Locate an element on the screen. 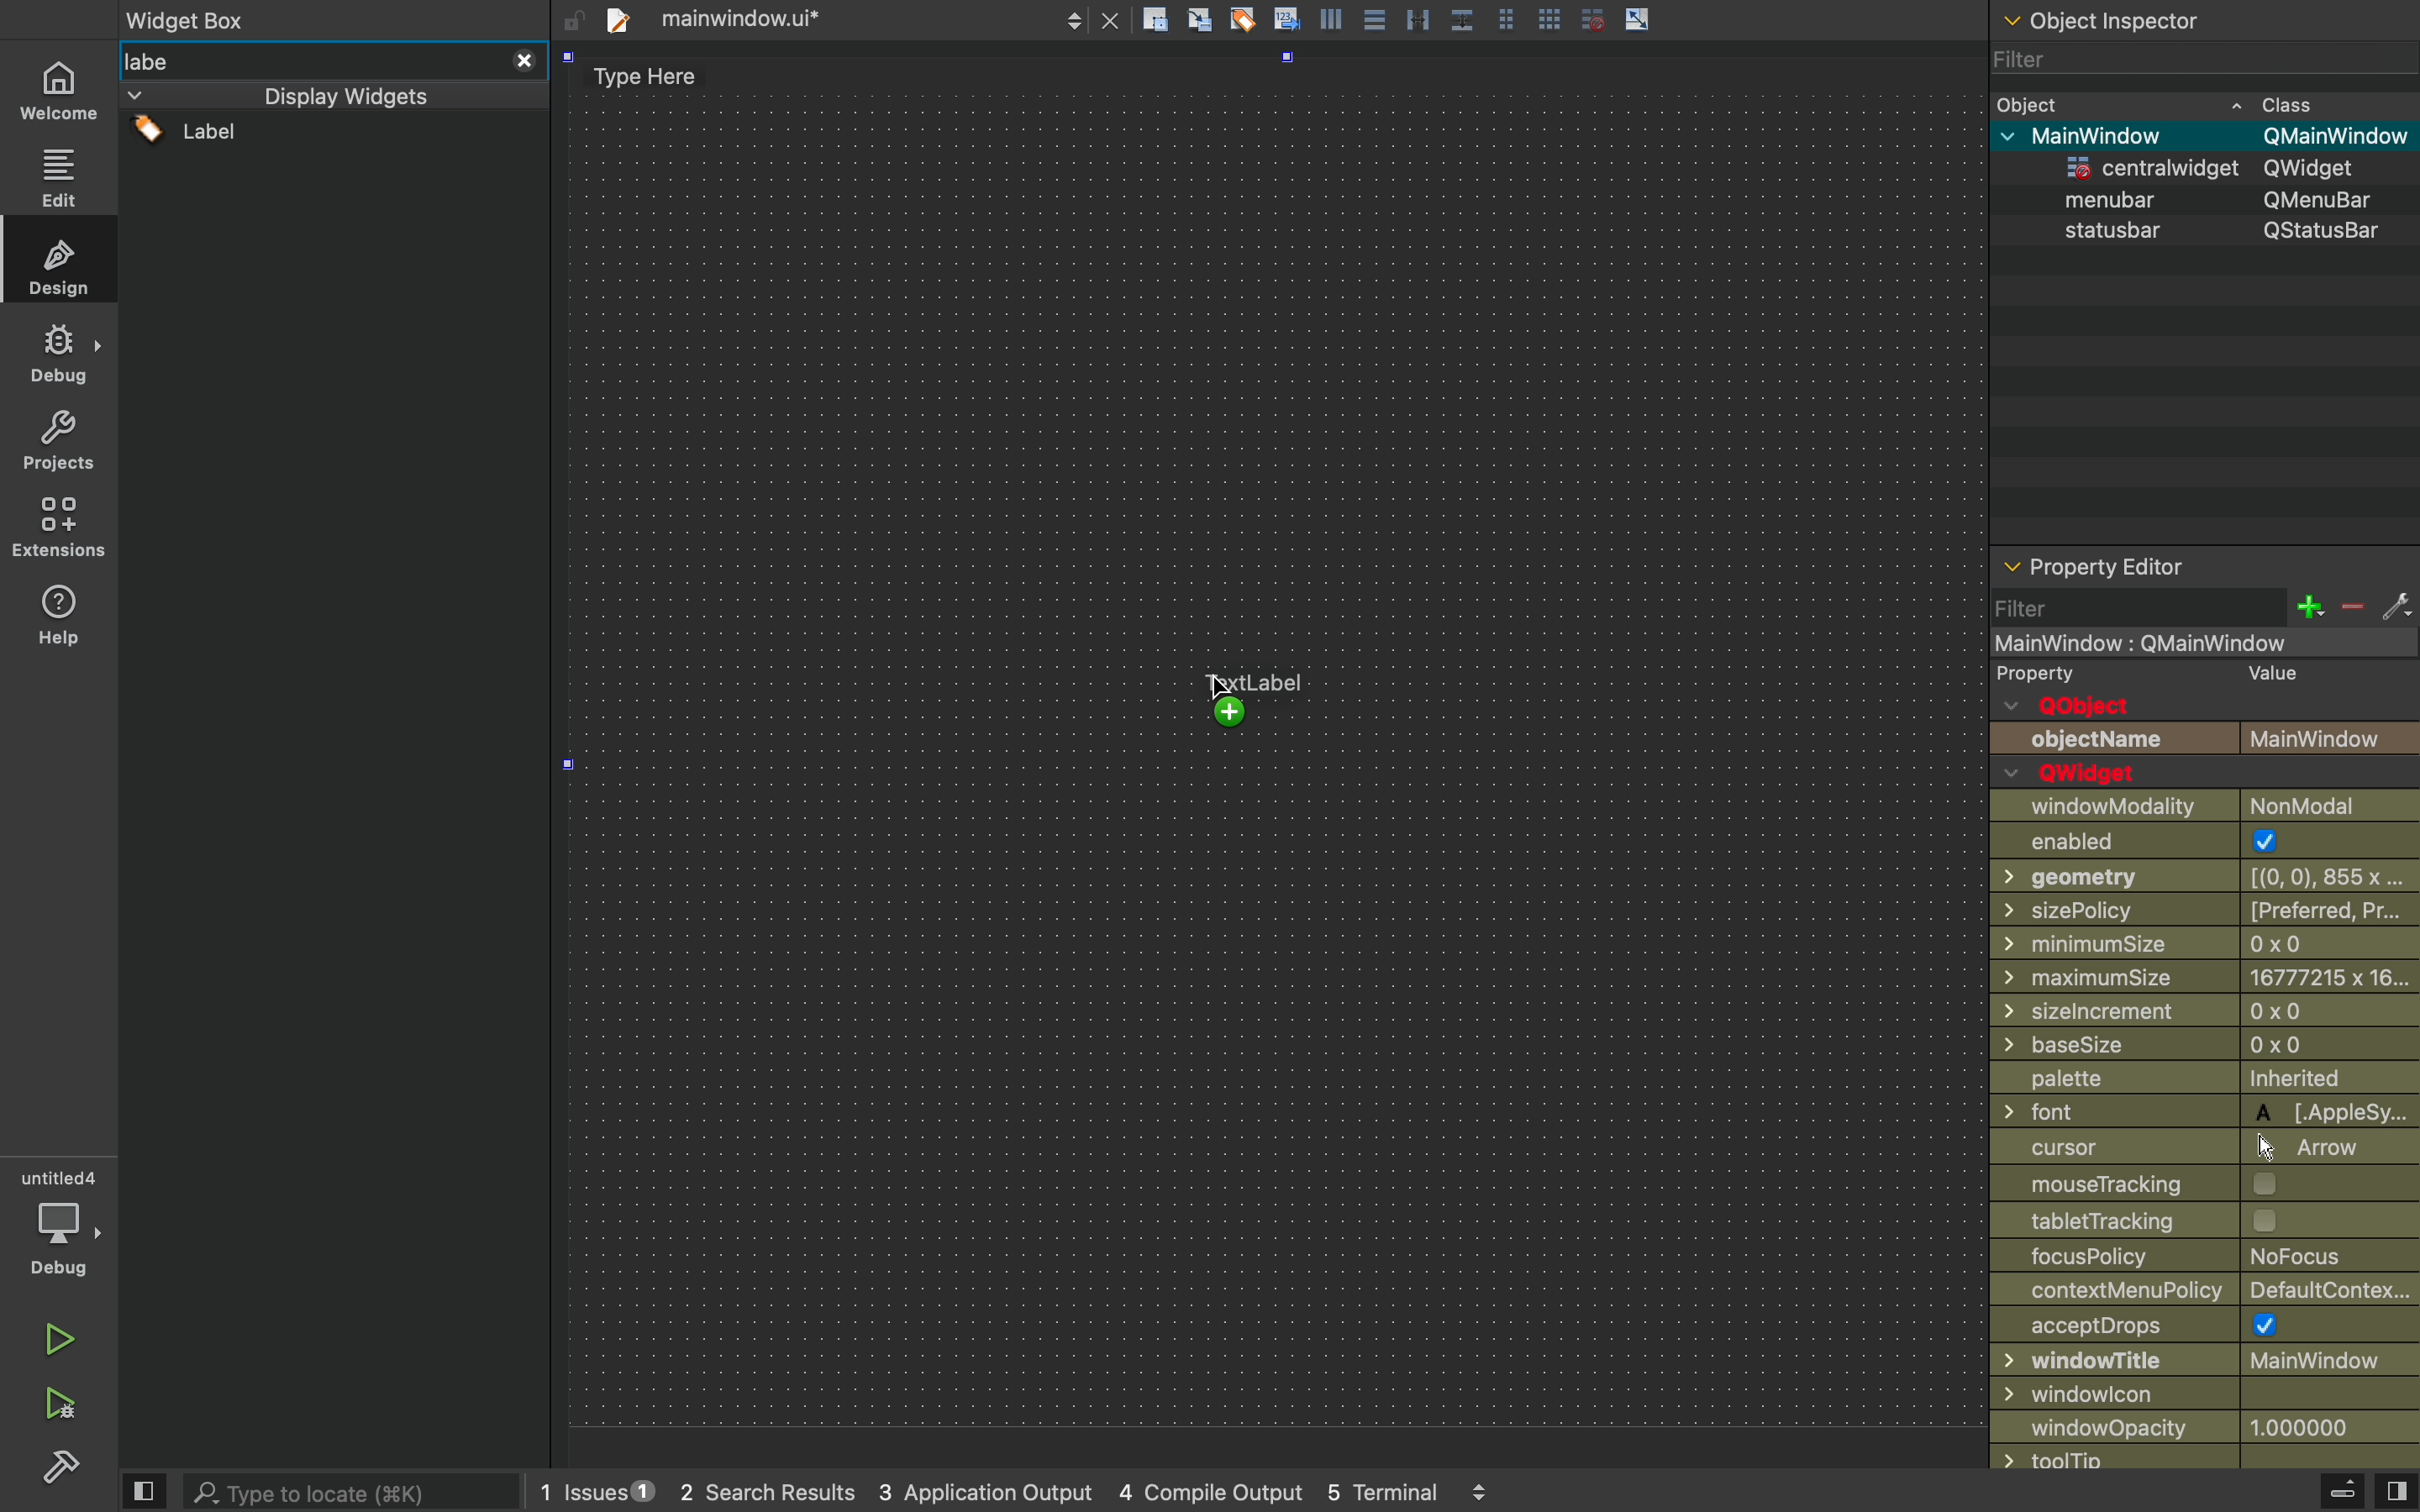  arrow is located at coordinates (1640, 18).